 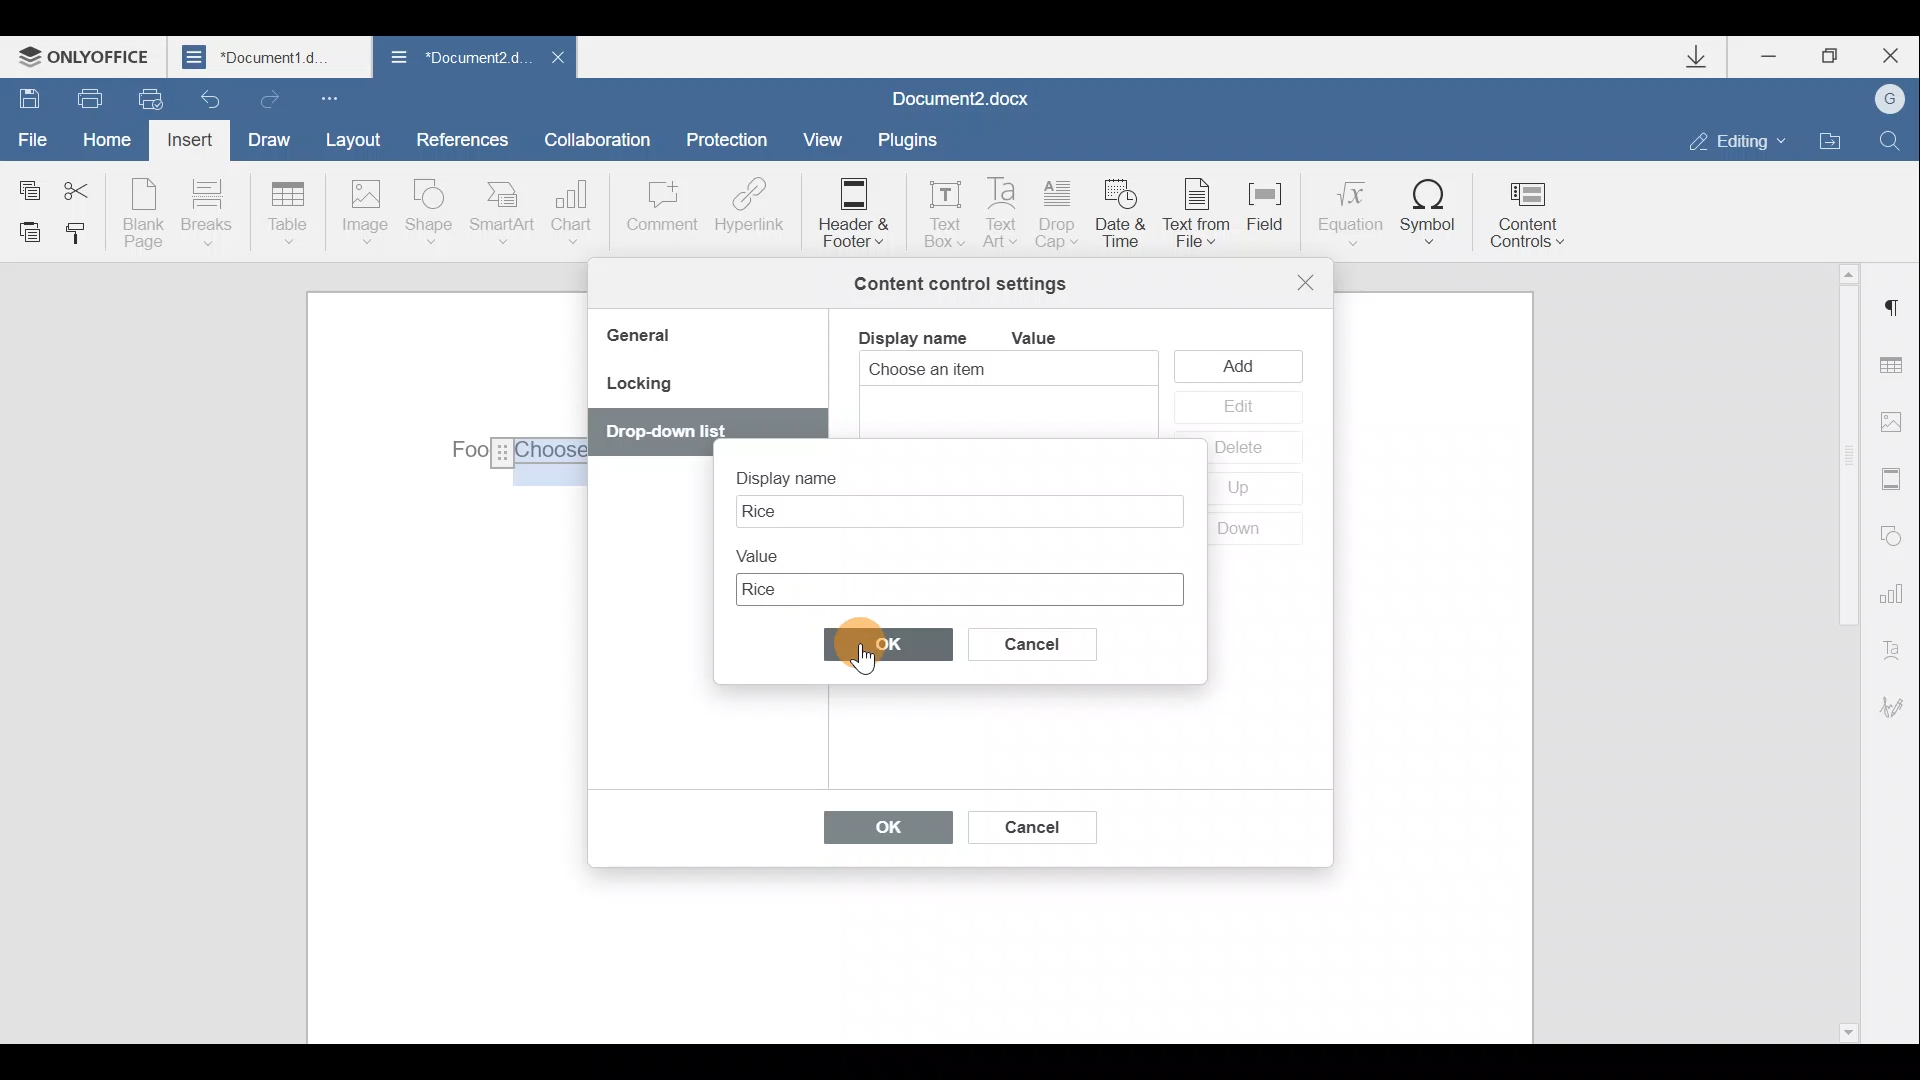 I want to click on Paragraph settings, so click(x=1894, y=308).